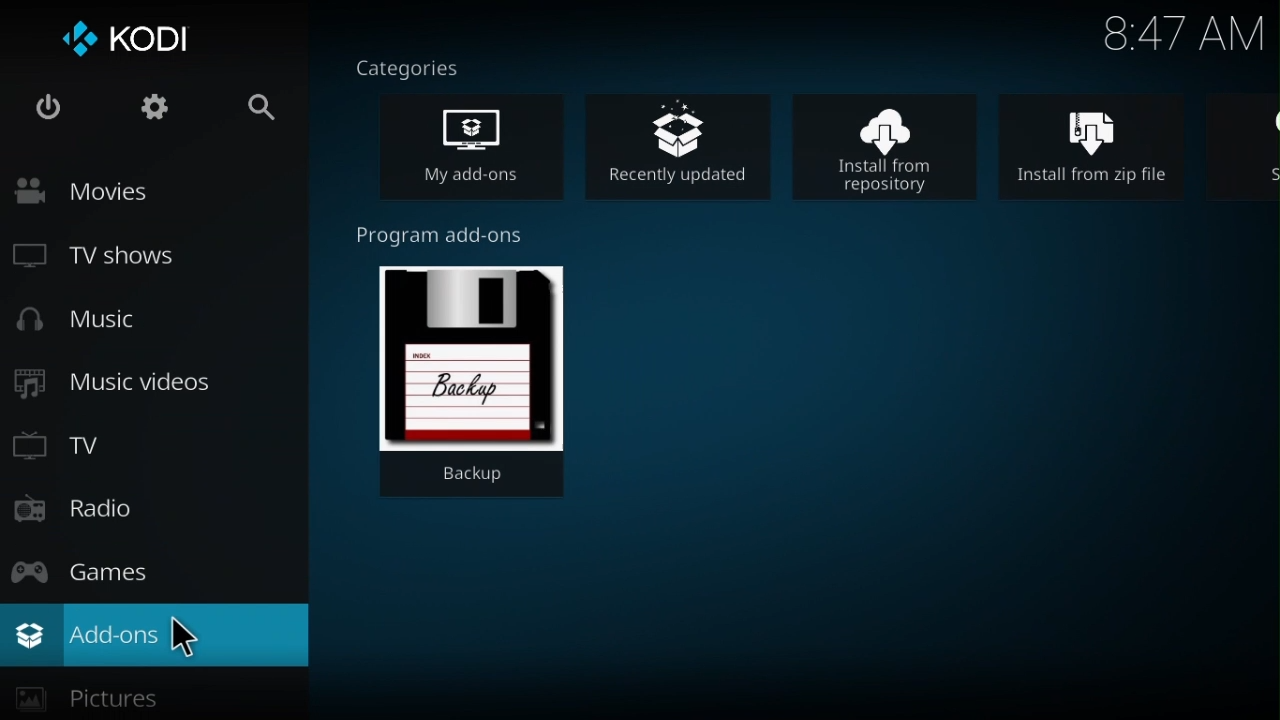 This screenshot has width=1280, height=720. I want to click on My add- on, so click(477, 150).